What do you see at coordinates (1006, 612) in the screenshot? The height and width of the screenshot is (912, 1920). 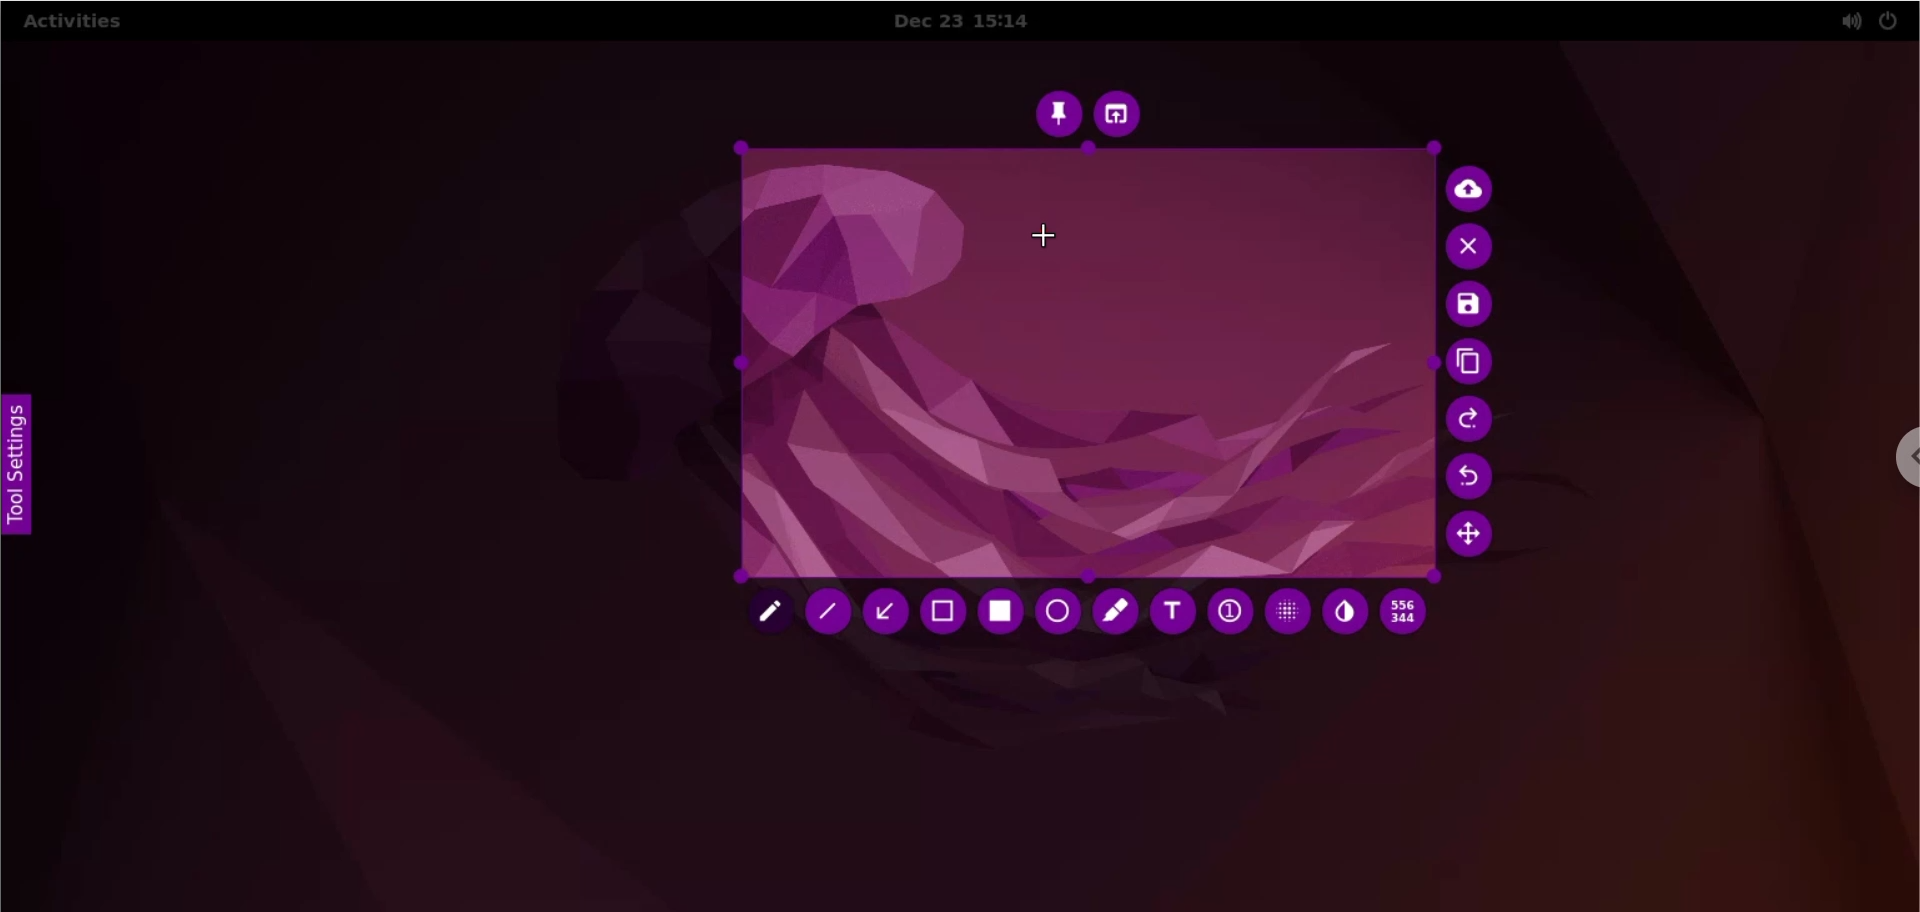 I see `rectangle` at bounding box center [1006, 612].